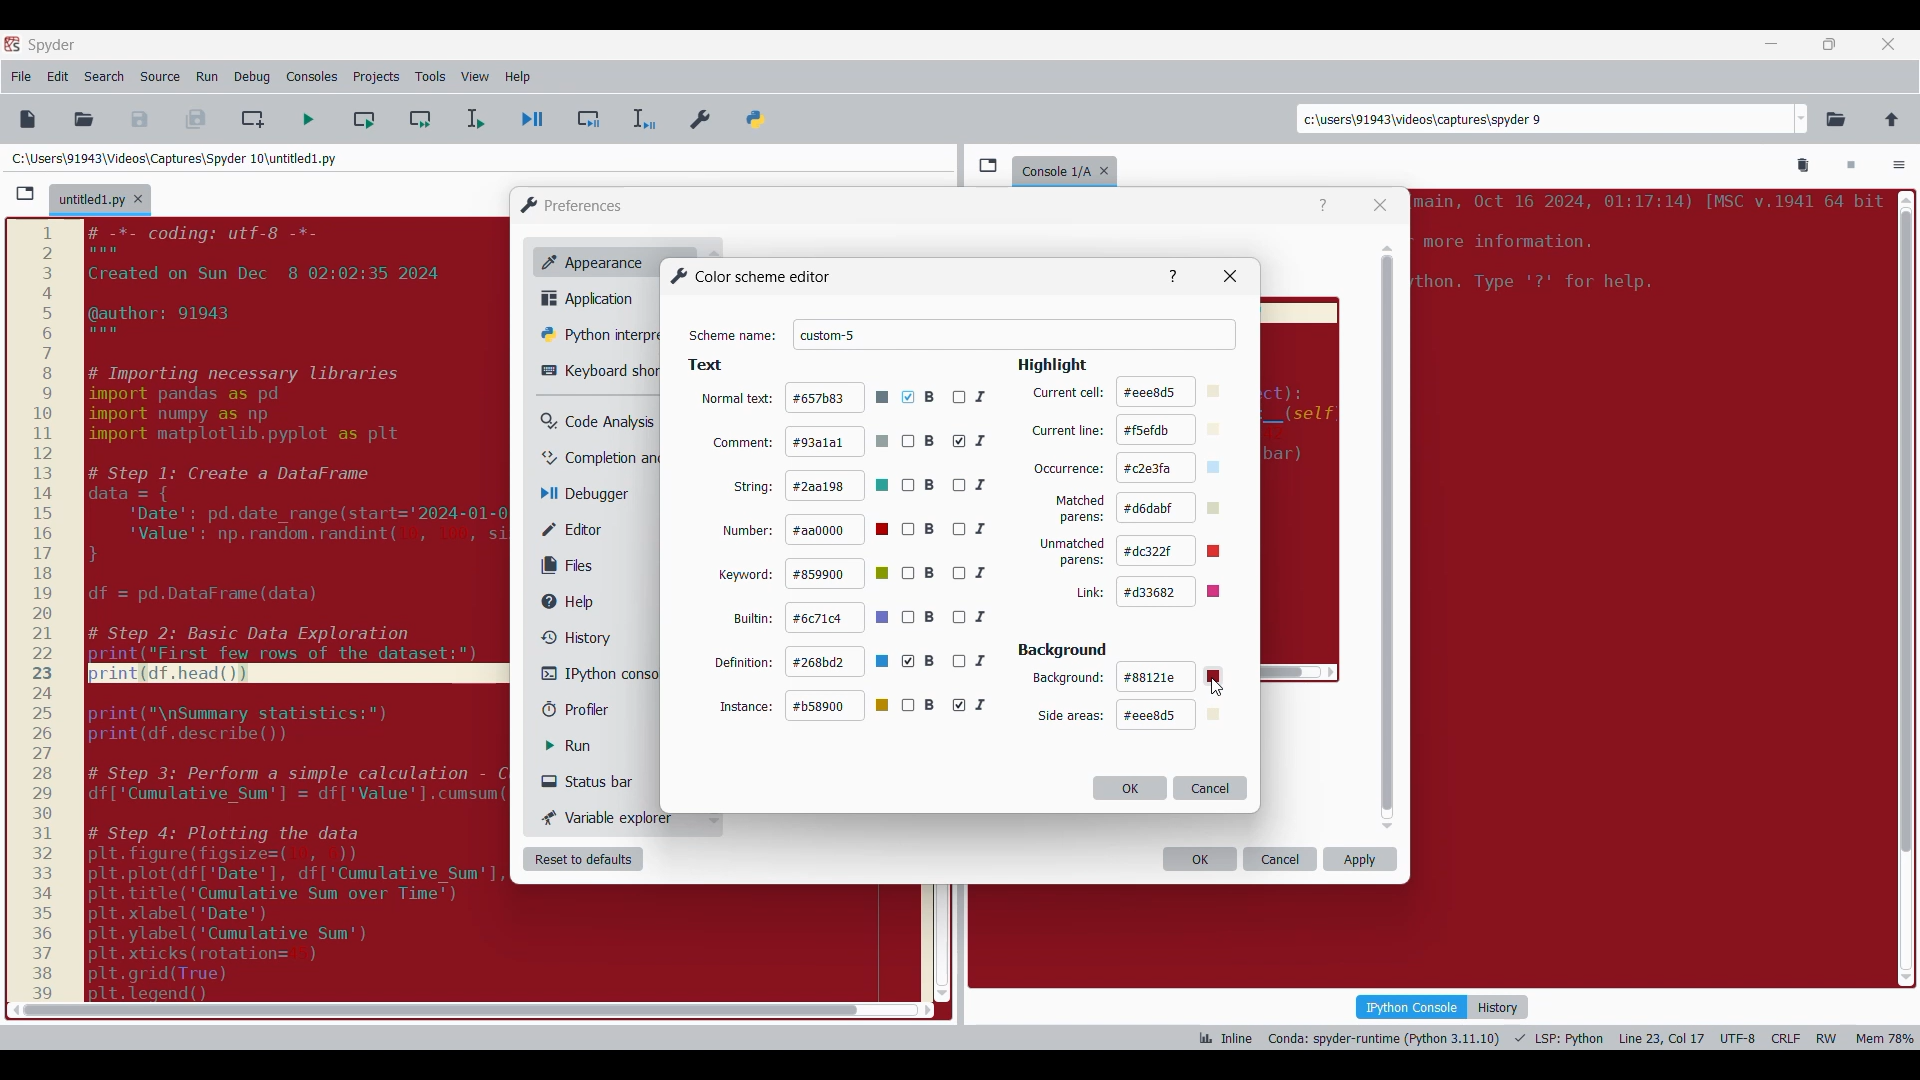 The width and height of the screenshot is (1920, 1080). Describe the element at coordinates (1899, 167) in the screenshot. I see `Options` at that location.